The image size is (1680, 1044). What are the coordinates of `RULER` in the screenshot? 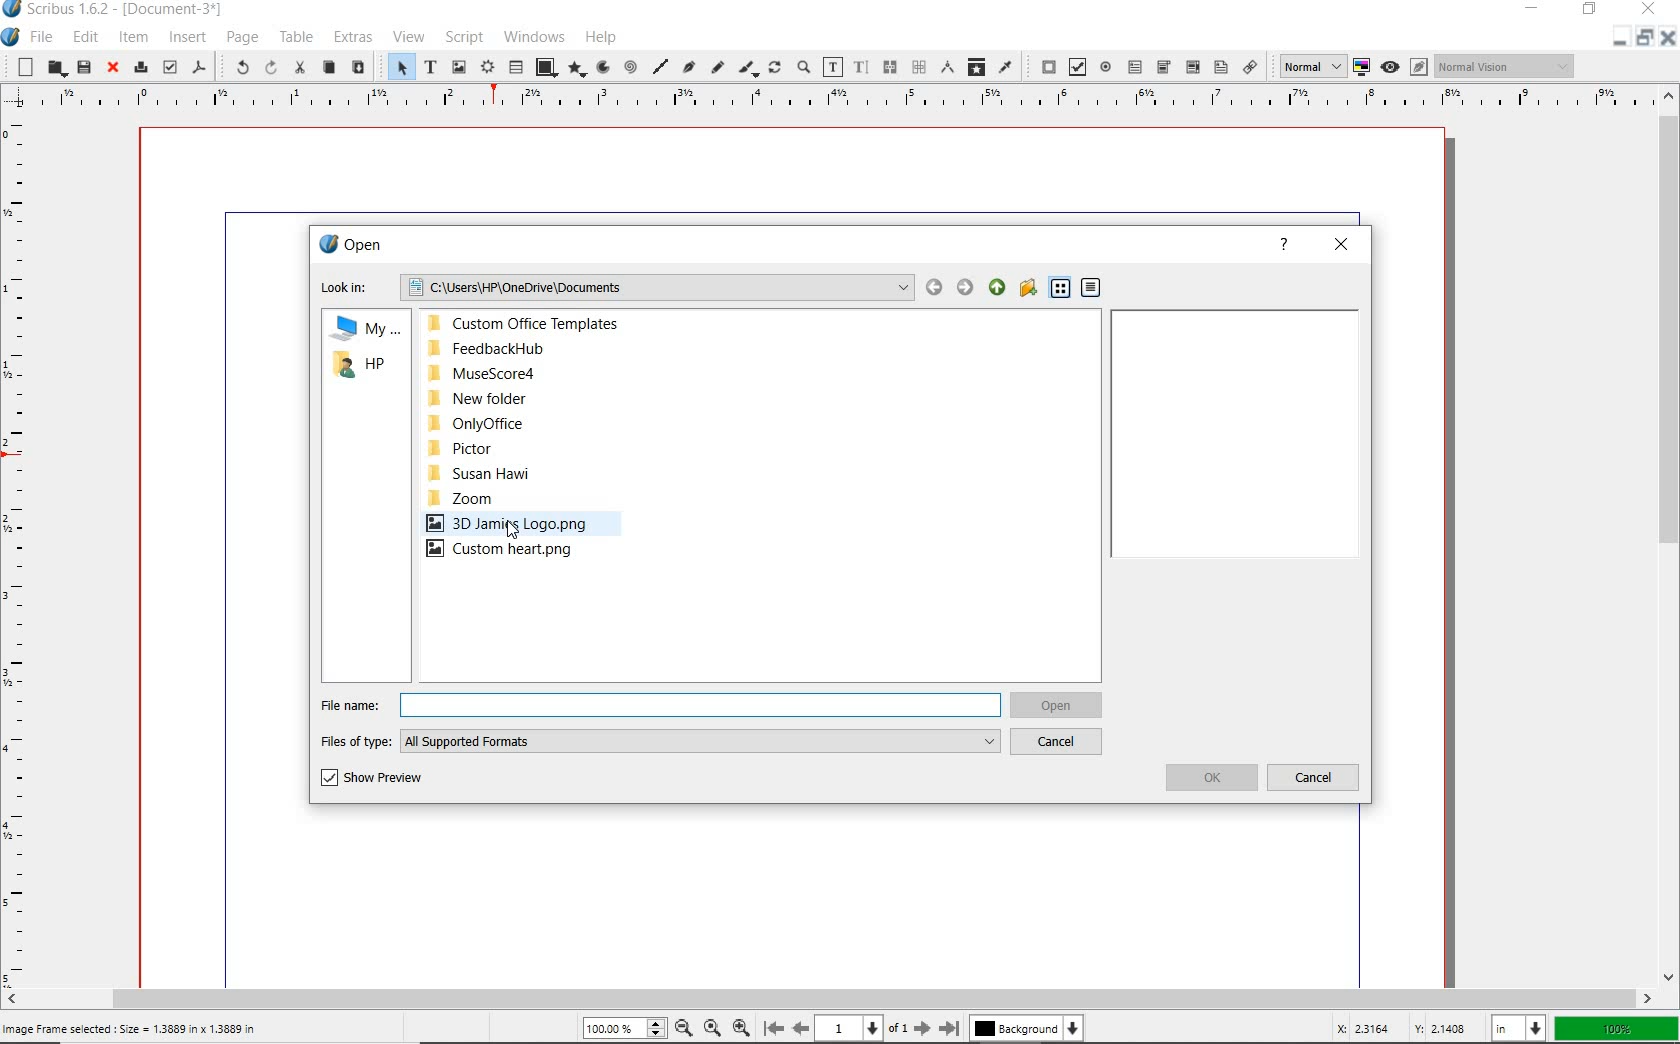 It's located at (20, 546).